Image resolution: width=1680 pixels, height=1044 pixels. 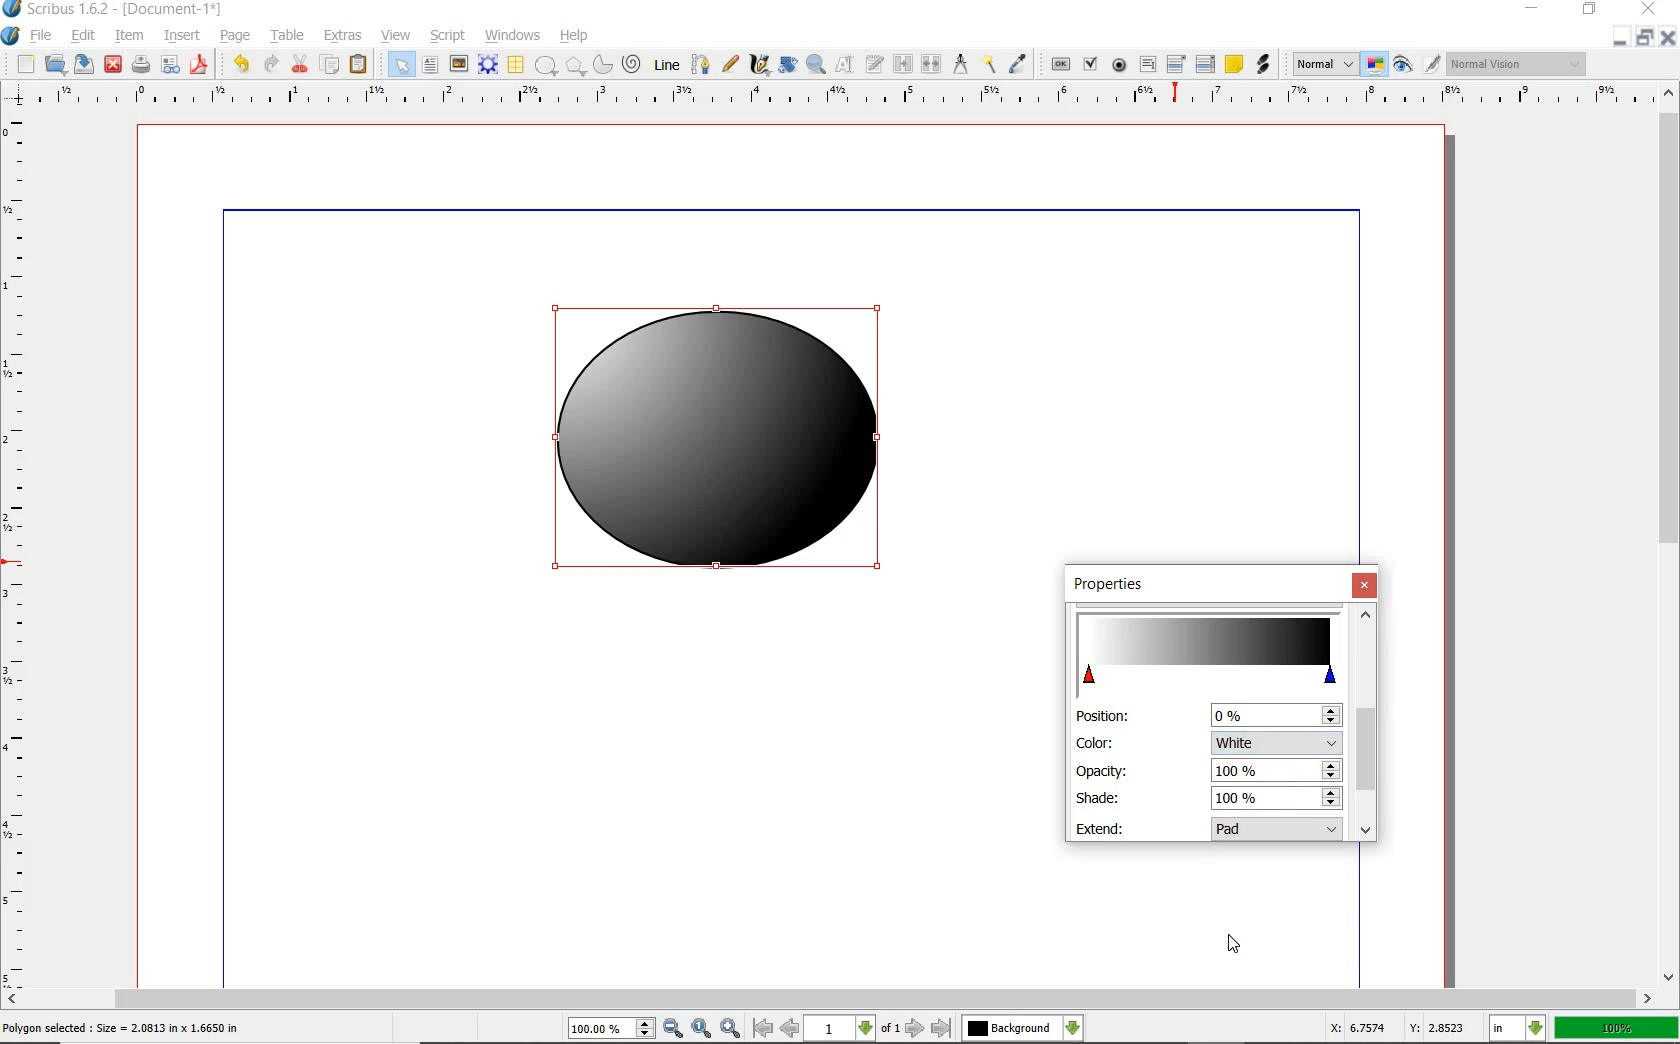 What do you see at coordinates (1235, 944) in the screenshot?
I see `cursor` at bounding box center [1235, 944].